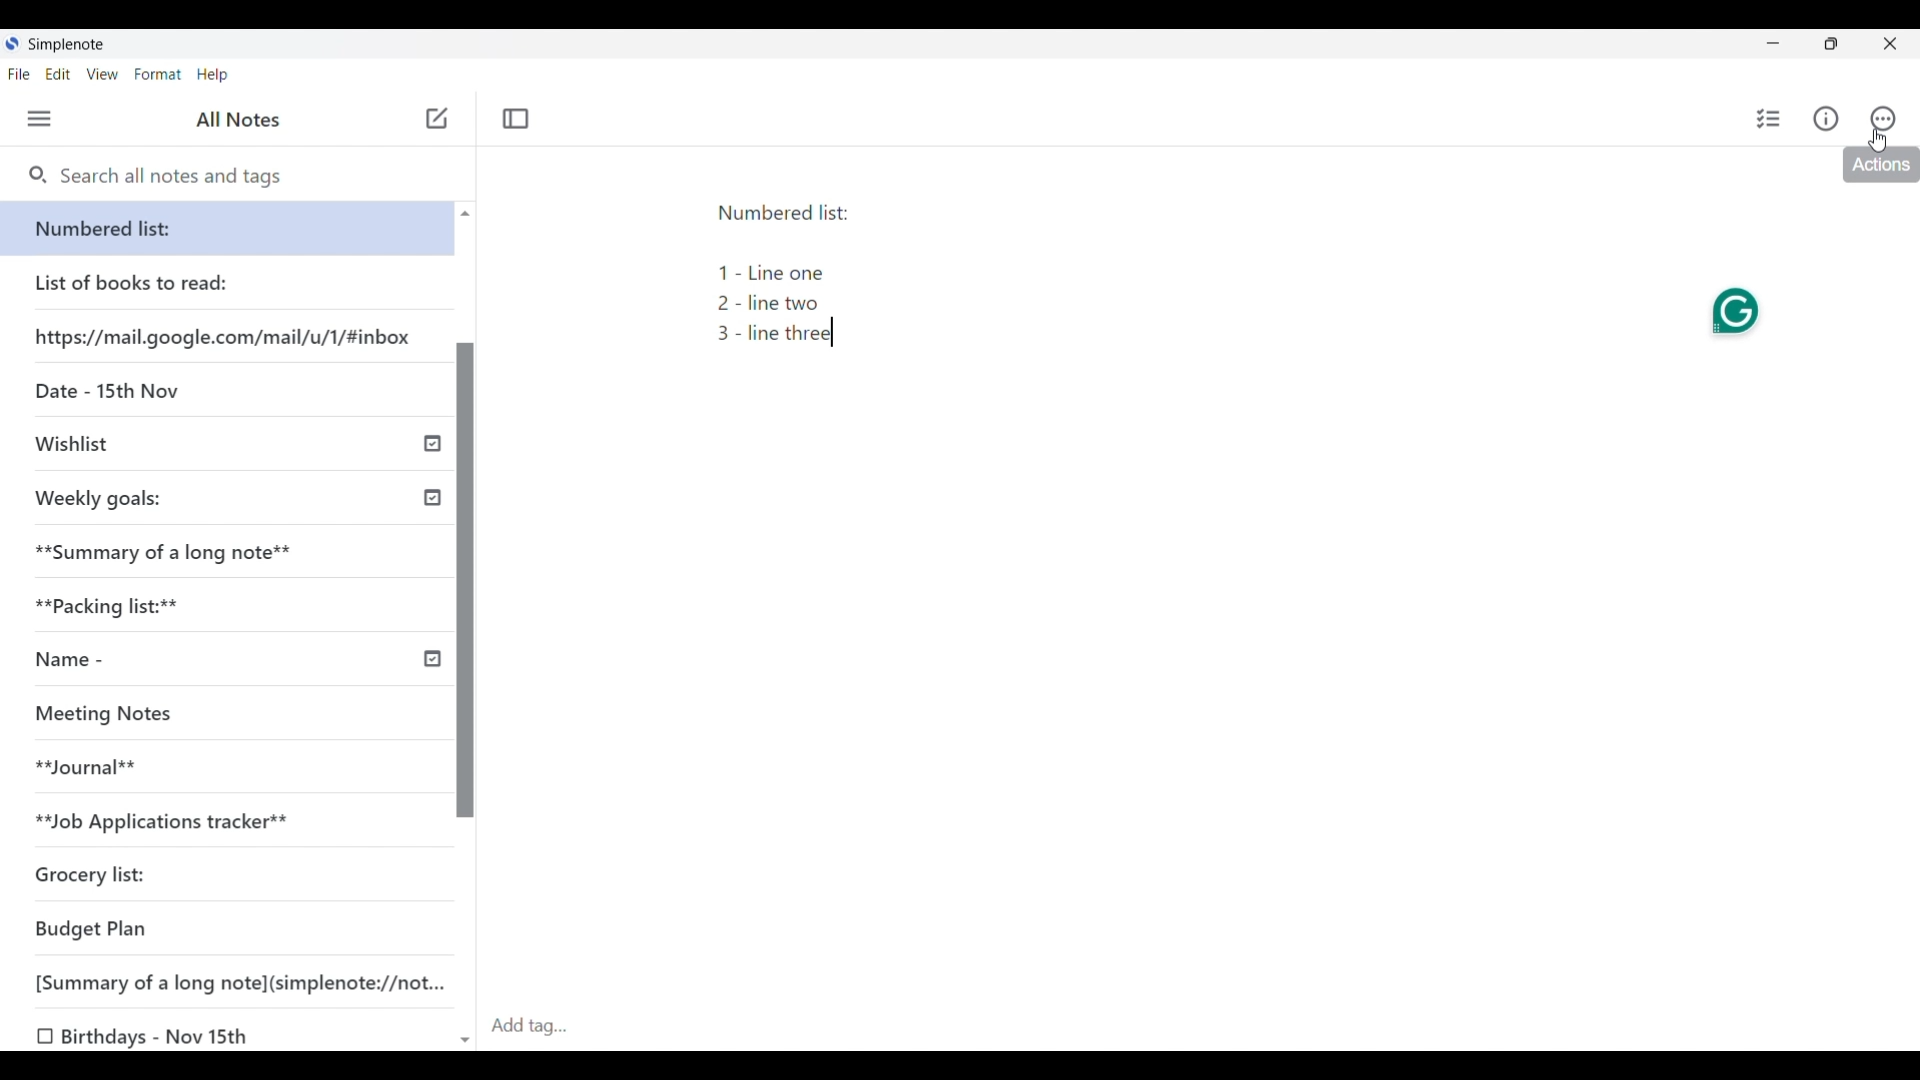  Describe the element at coordinates (123, 393) in the screenshot. I see `Date - 15th Nov` at that location.